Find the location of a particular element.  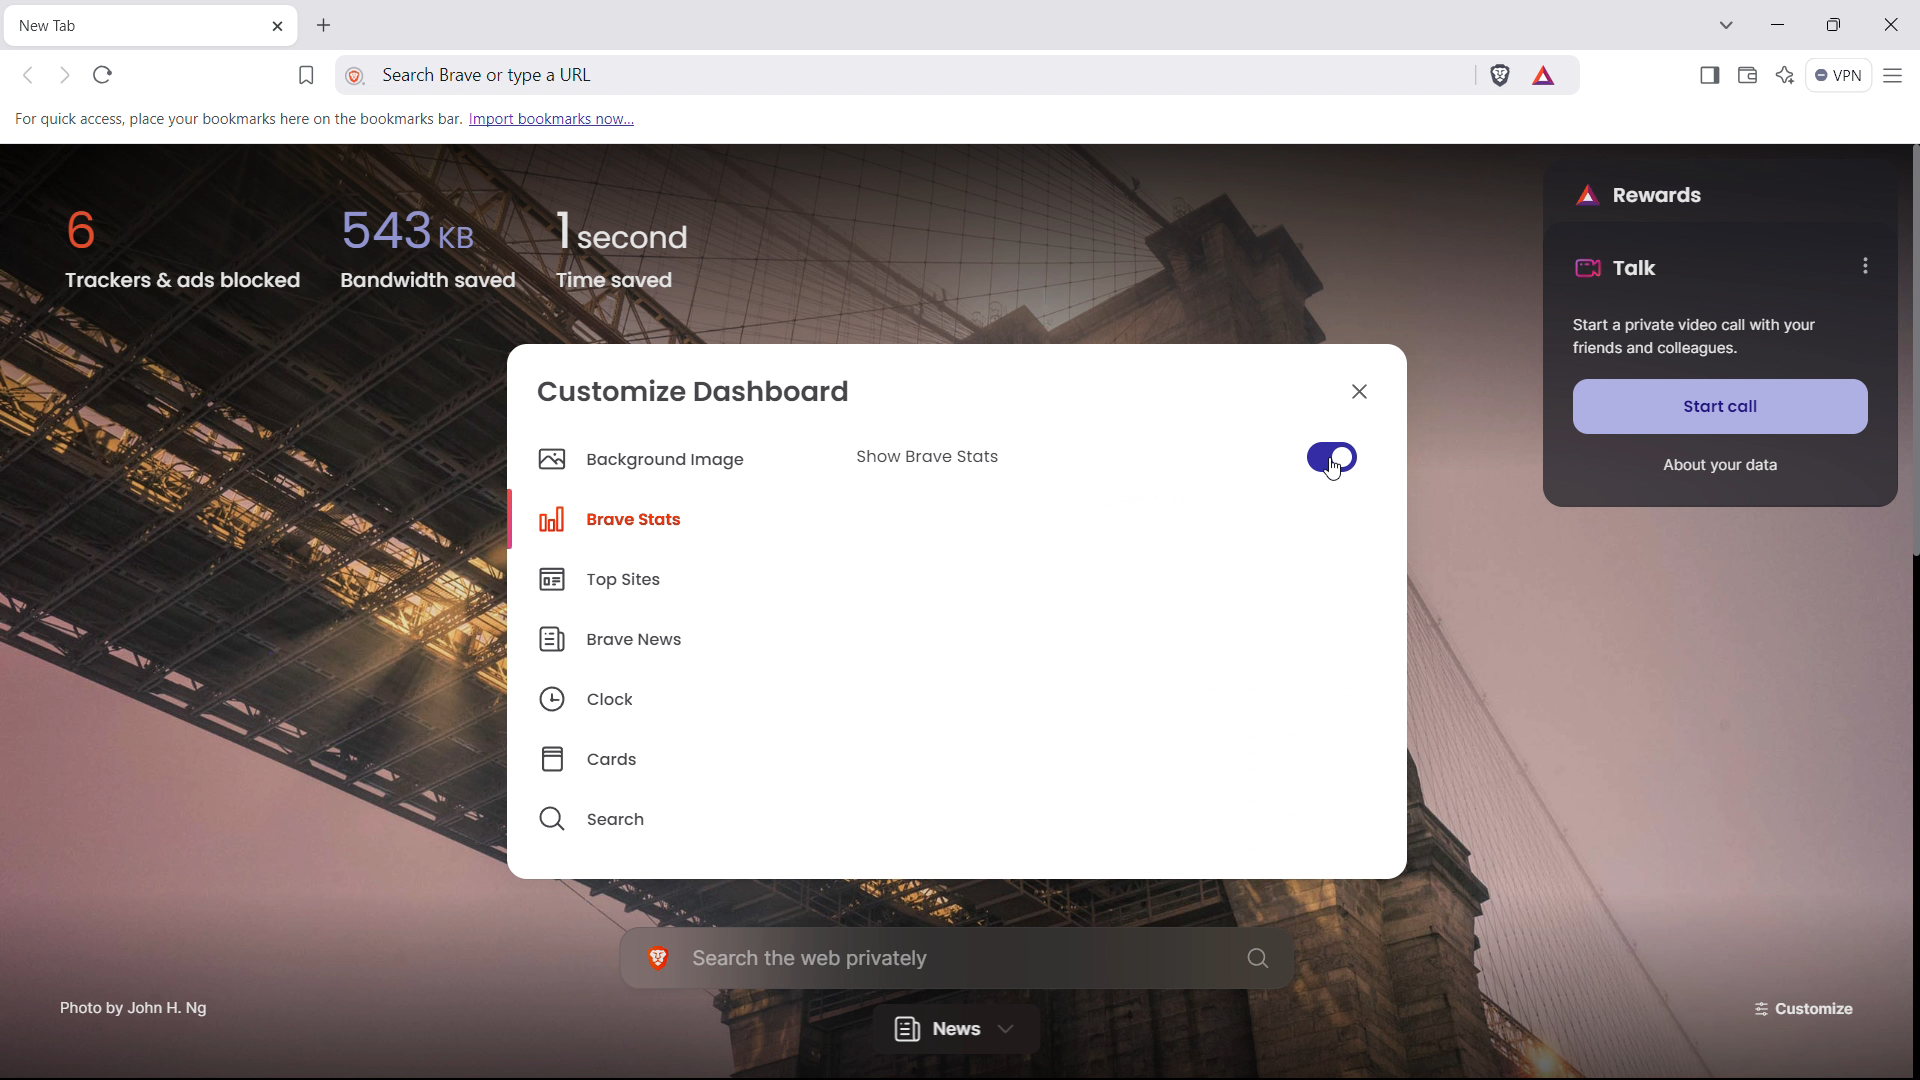

news is located at coordinates (956, 1027).